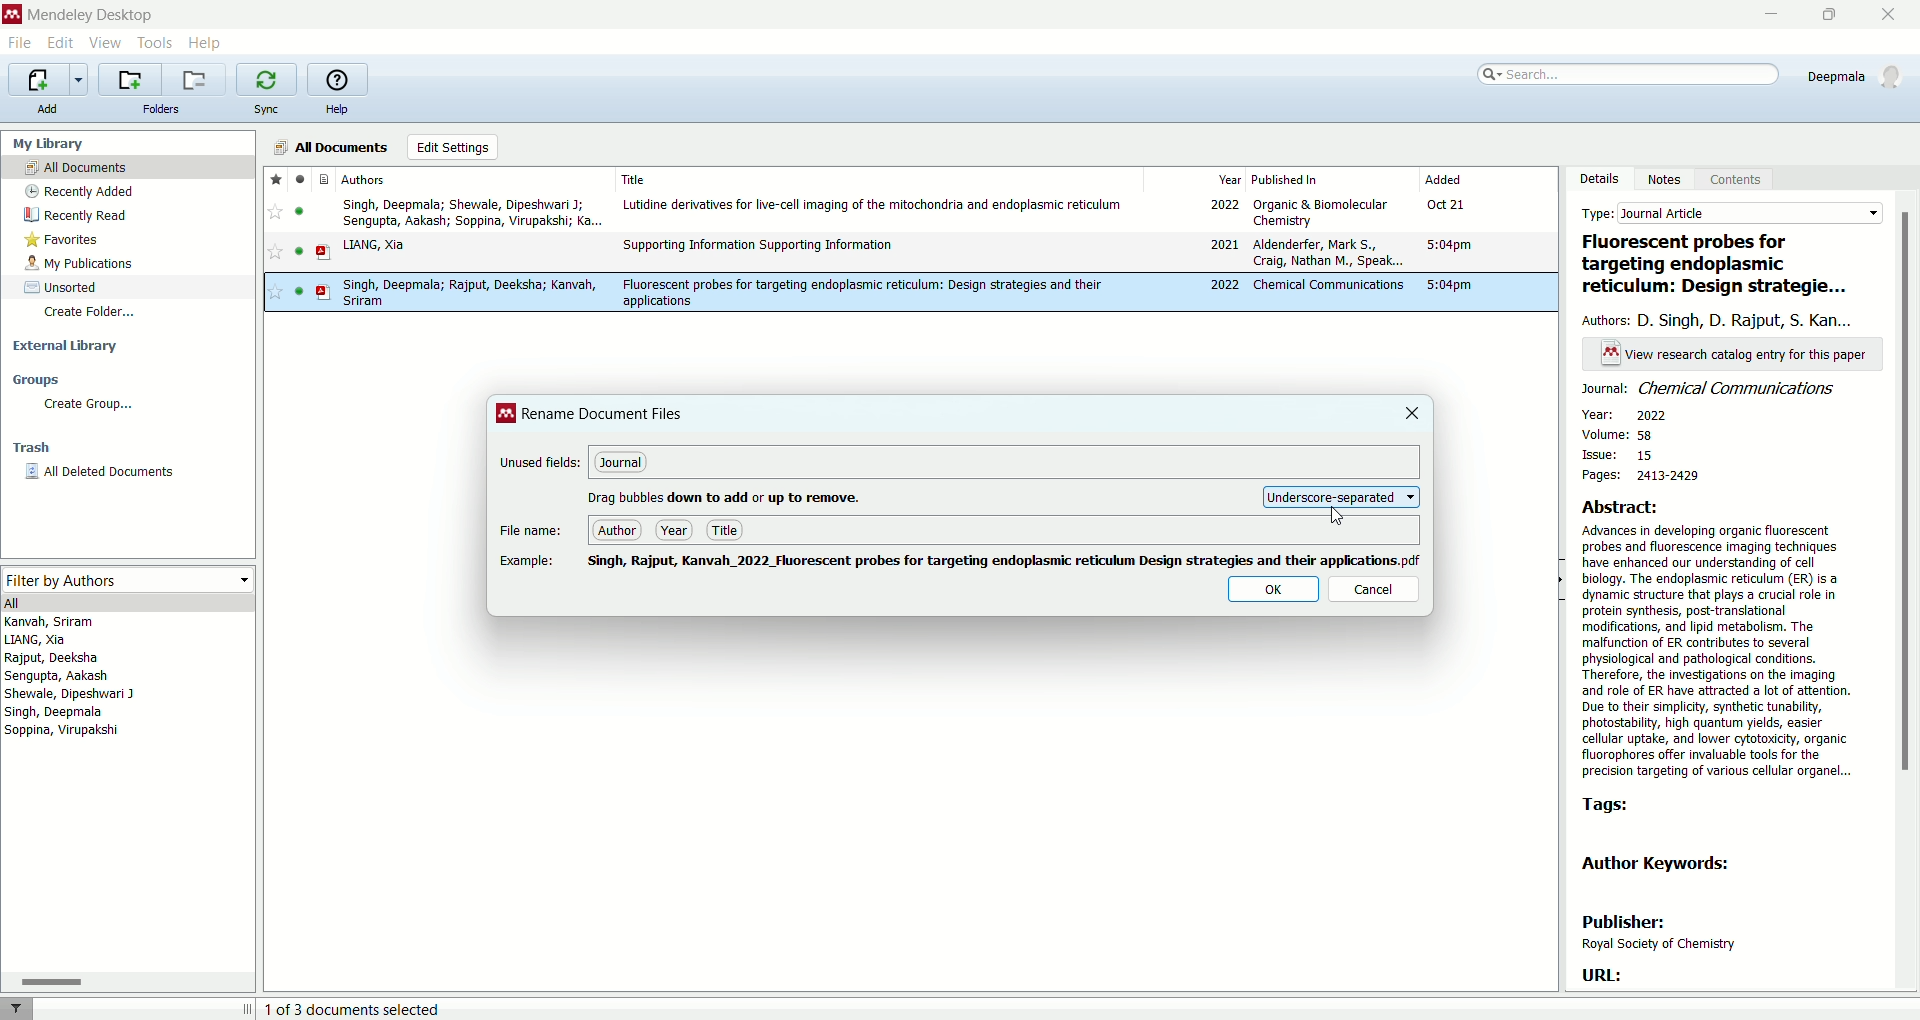  Describe the element at coordinates (1736, 181) in the screenshot. I see `content` at that location.